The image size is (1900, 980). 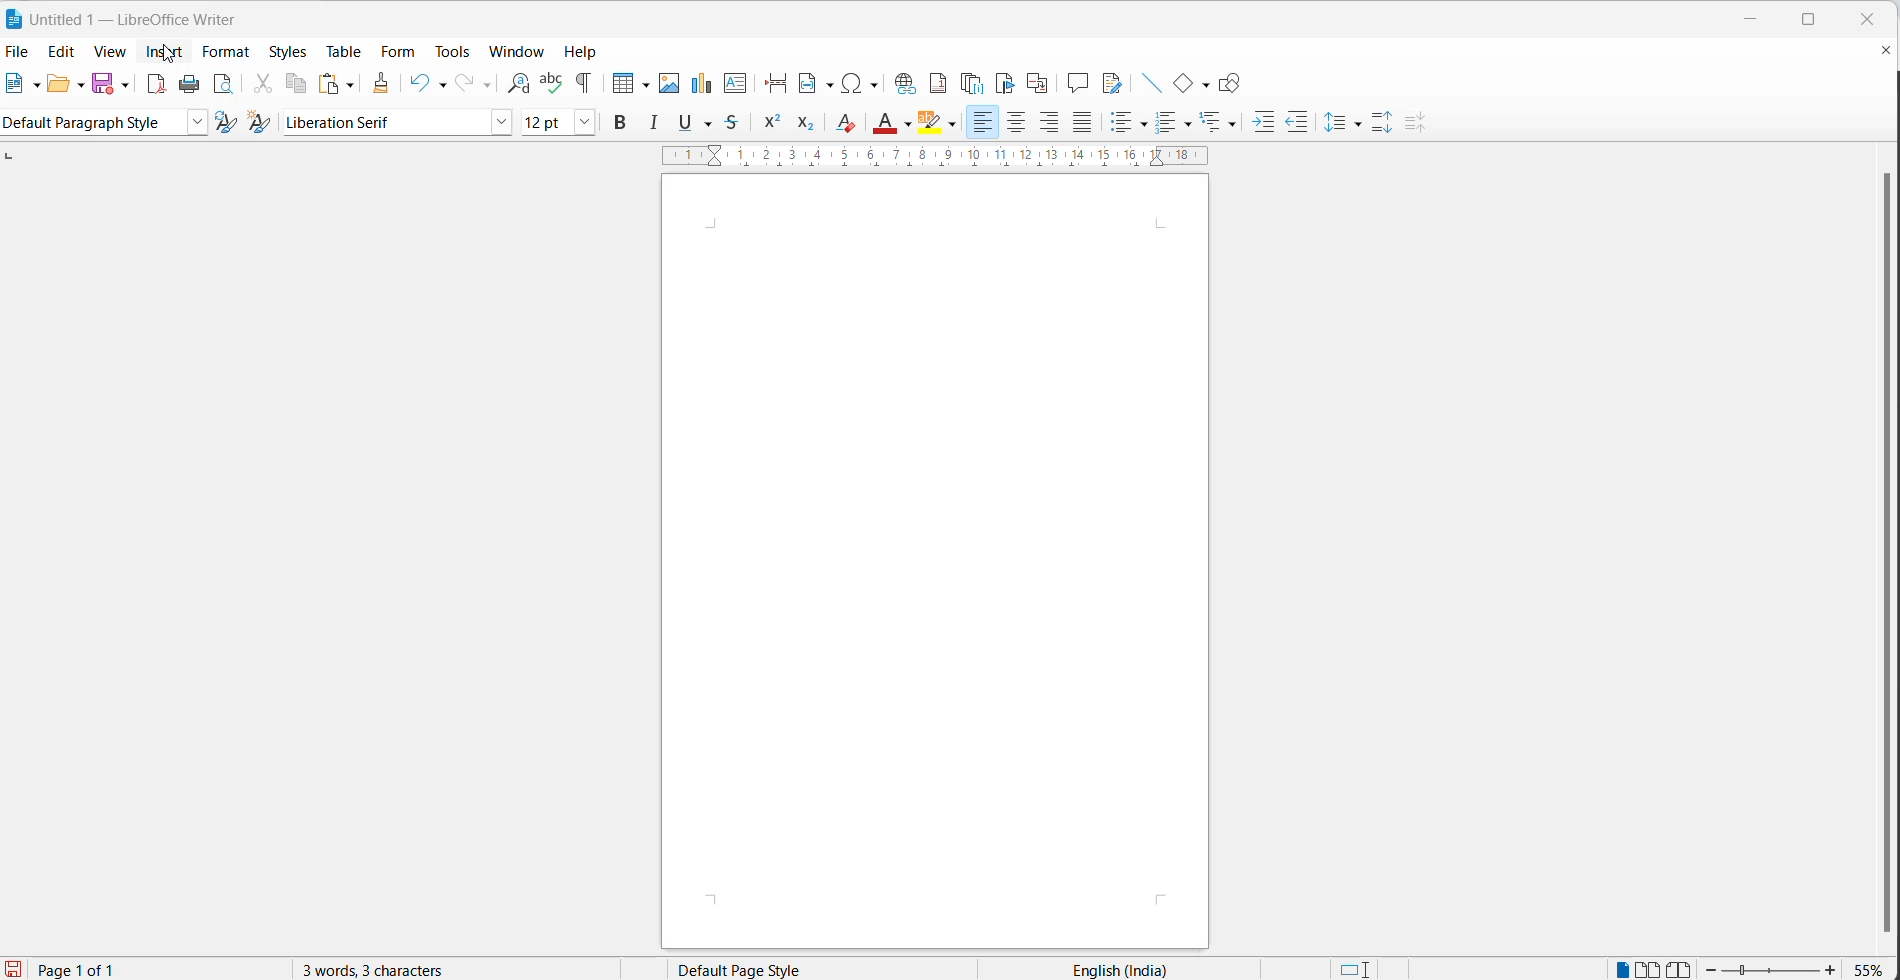 I want to click on file, so click(x=20, y=50).